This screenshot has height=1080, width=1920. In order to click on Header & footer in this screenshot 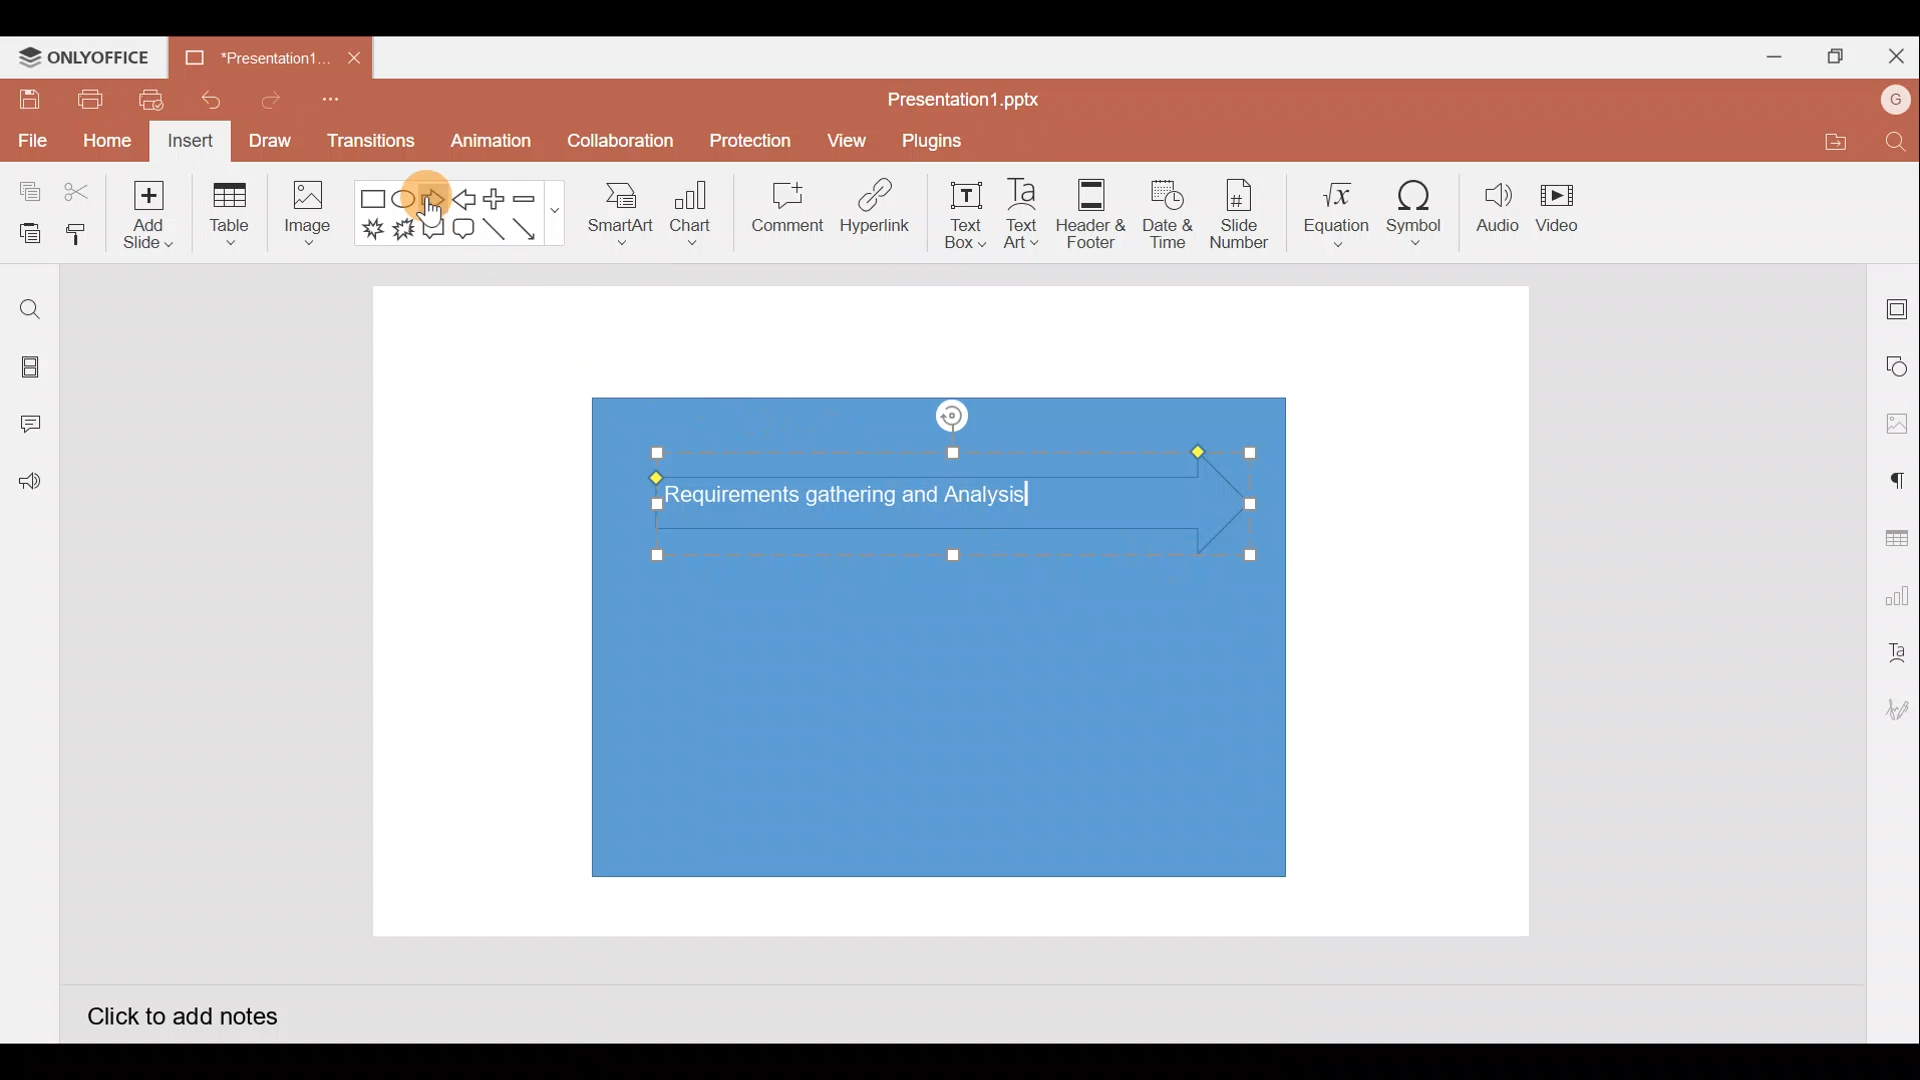, I will do `click(1092, 208)`.